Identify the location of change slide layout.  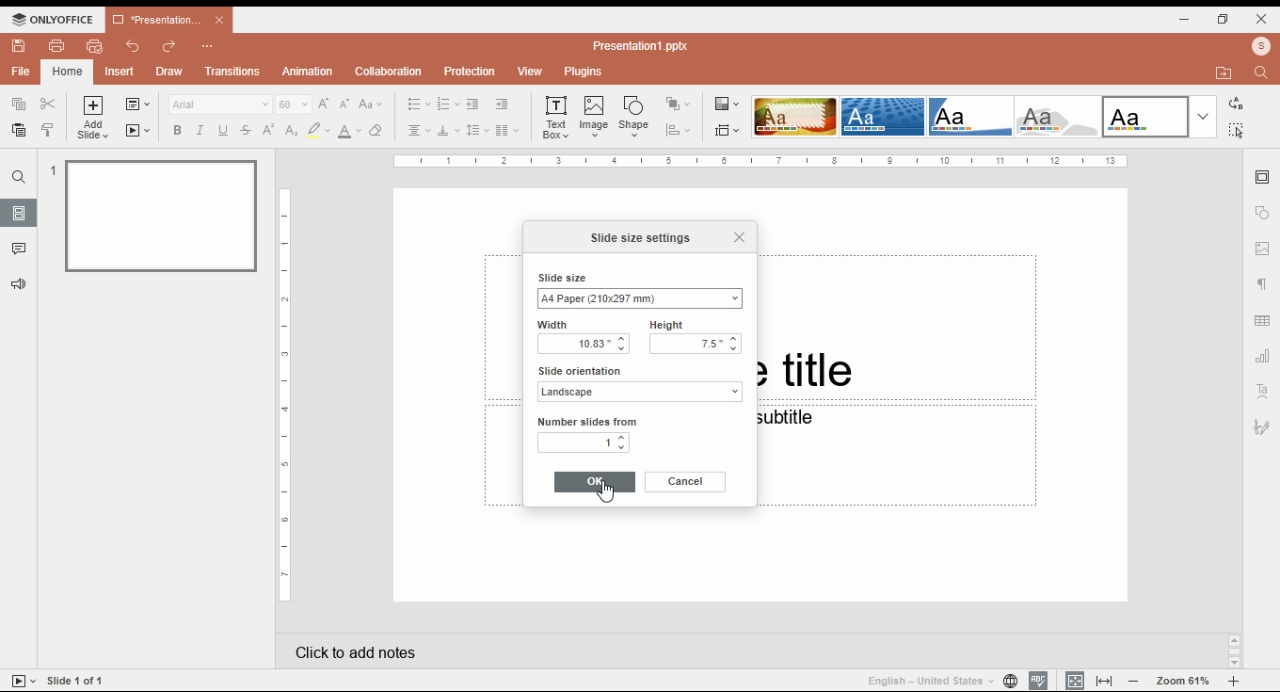
(137, 104).